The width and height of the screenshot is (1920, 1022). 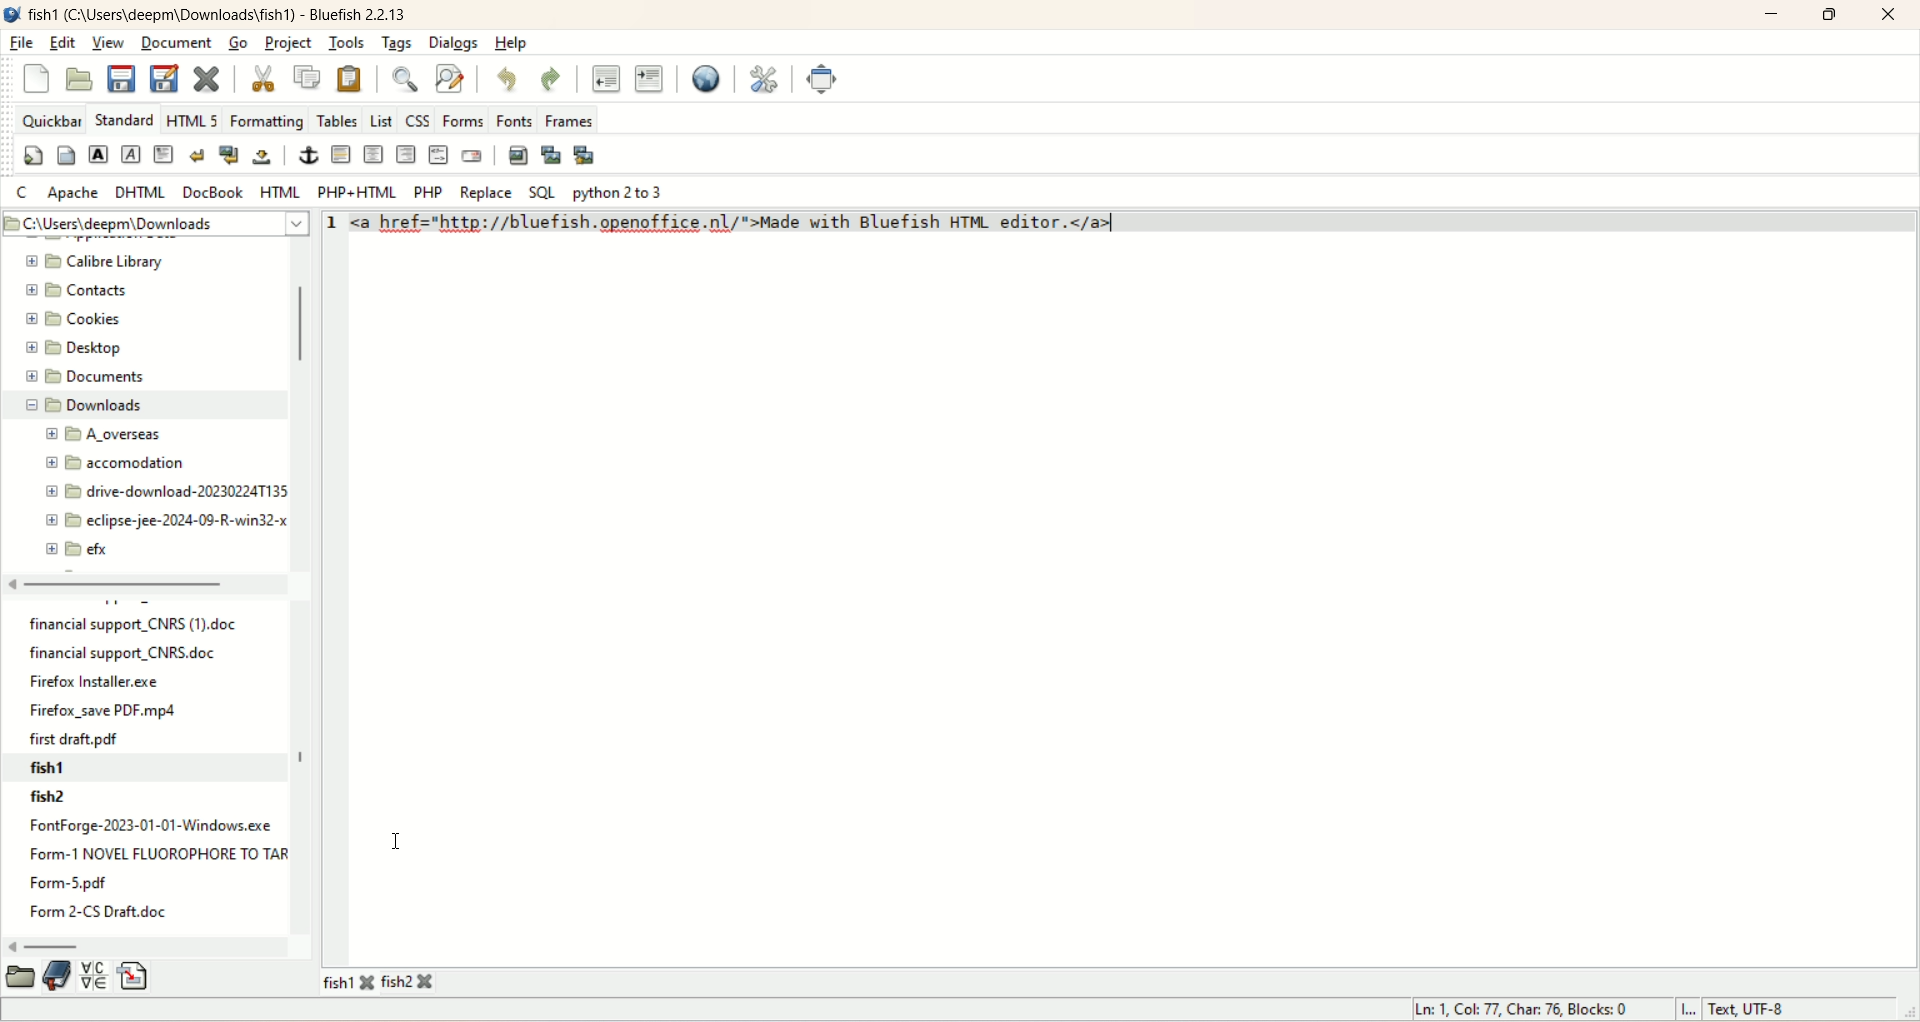 What do you see at coordinates (473, 155) in the screenshot?
I see `email` at bounding box center [473, 155].